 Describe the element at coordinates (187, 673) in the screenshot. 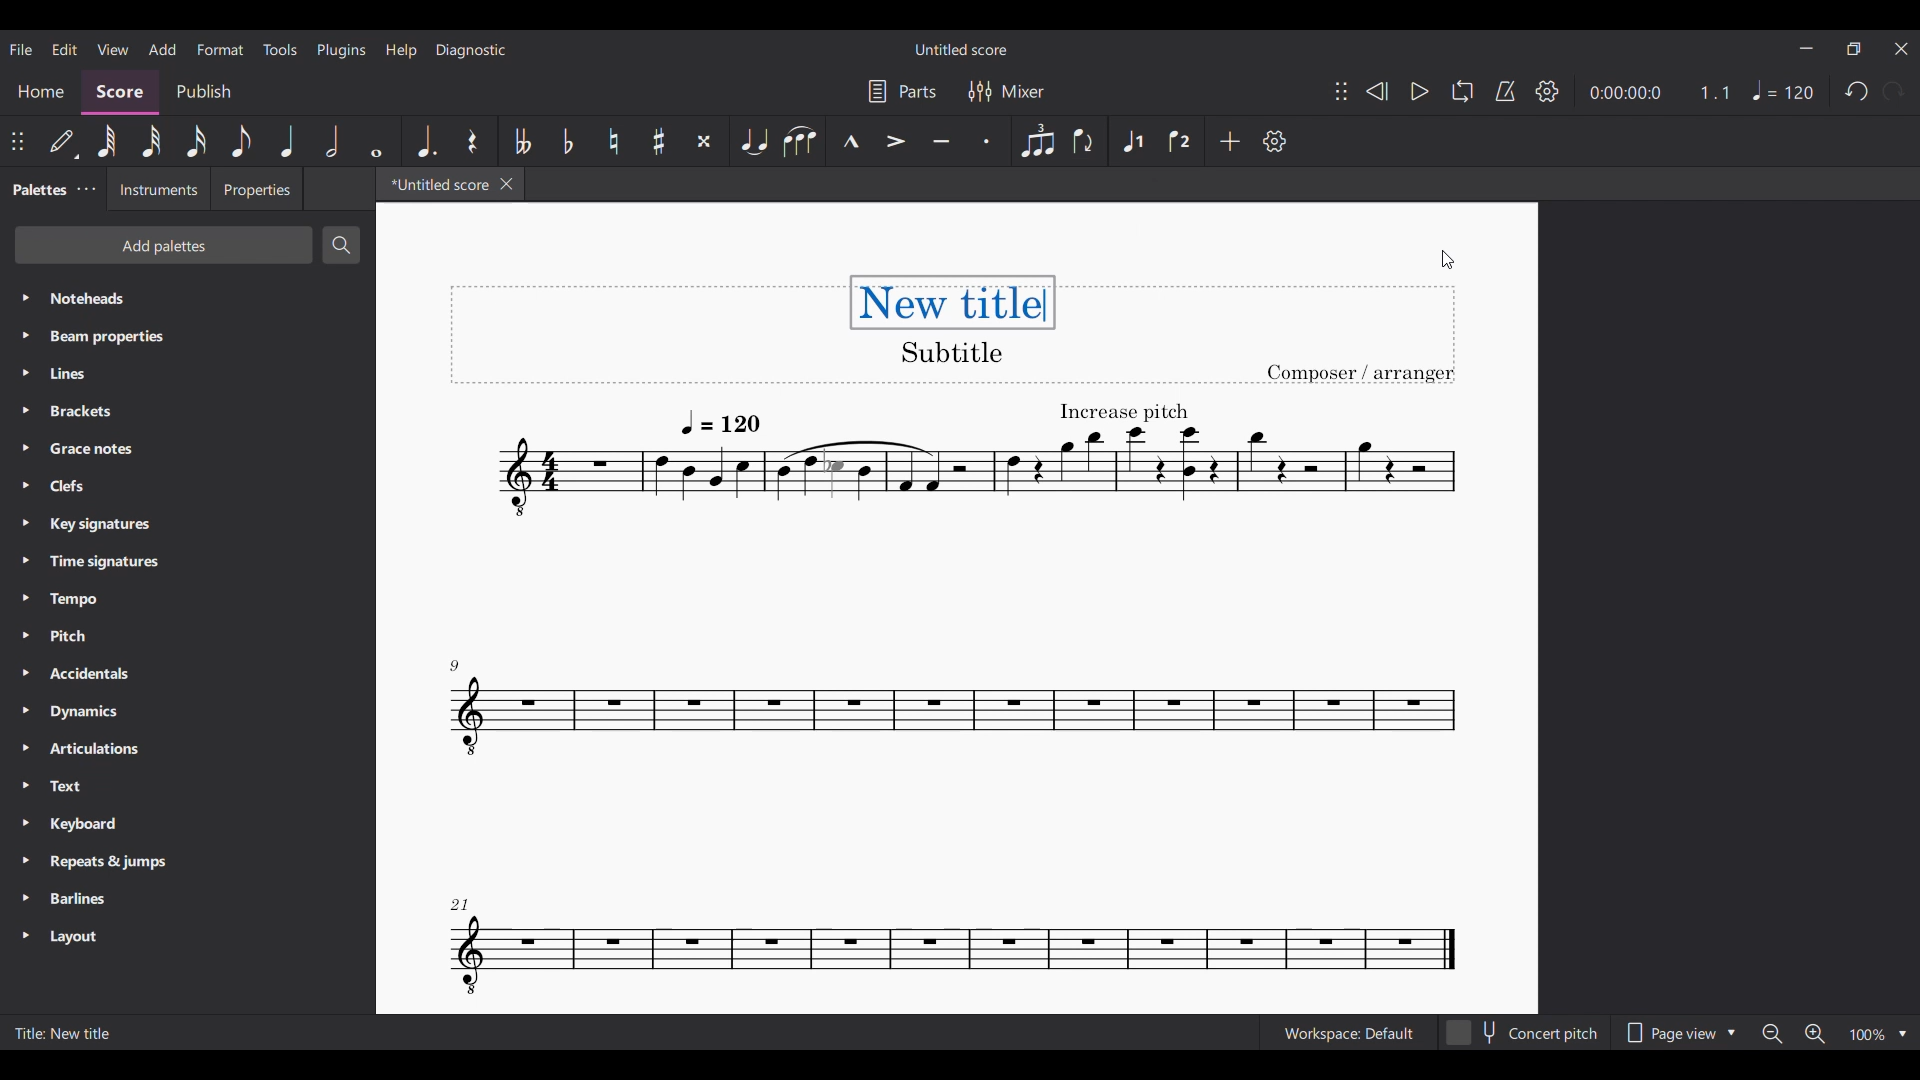

I see `Accidentals` at that location.